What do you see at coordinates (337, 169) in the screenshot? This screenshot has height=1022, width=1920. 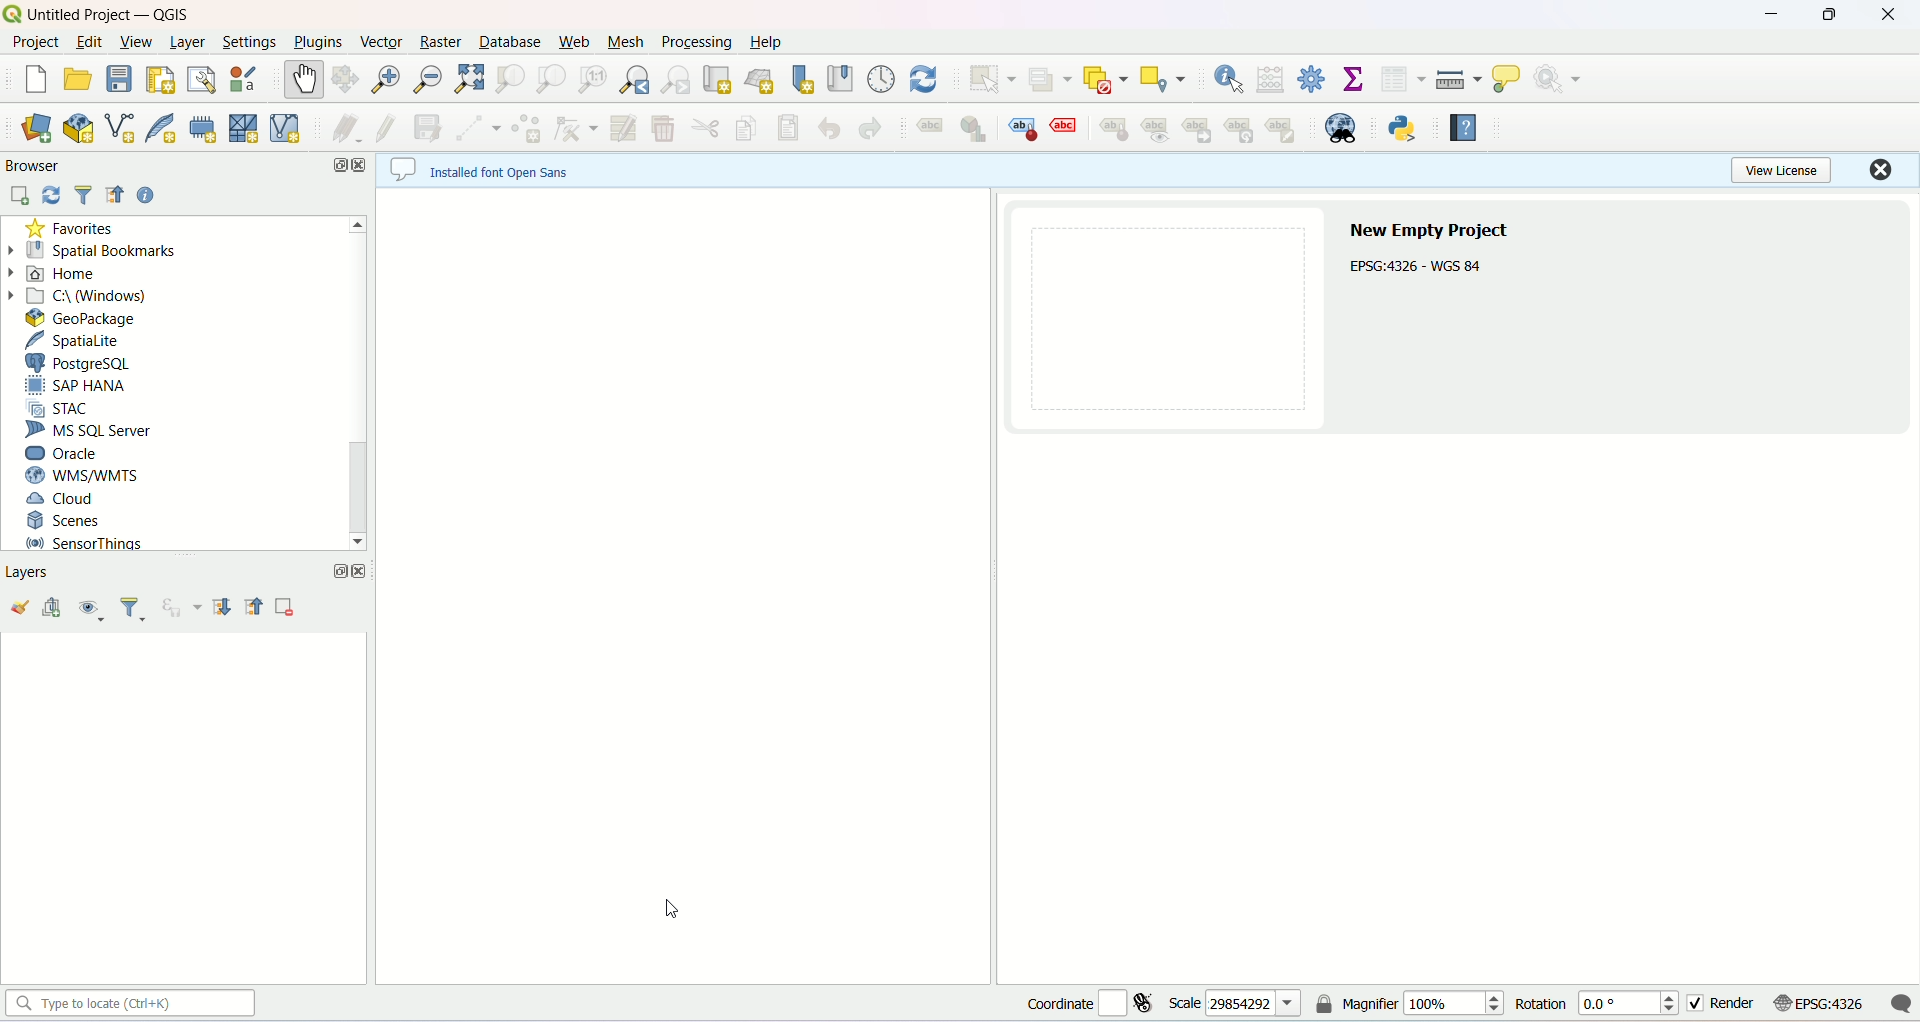 I see `` at bounding box center [337, 169].